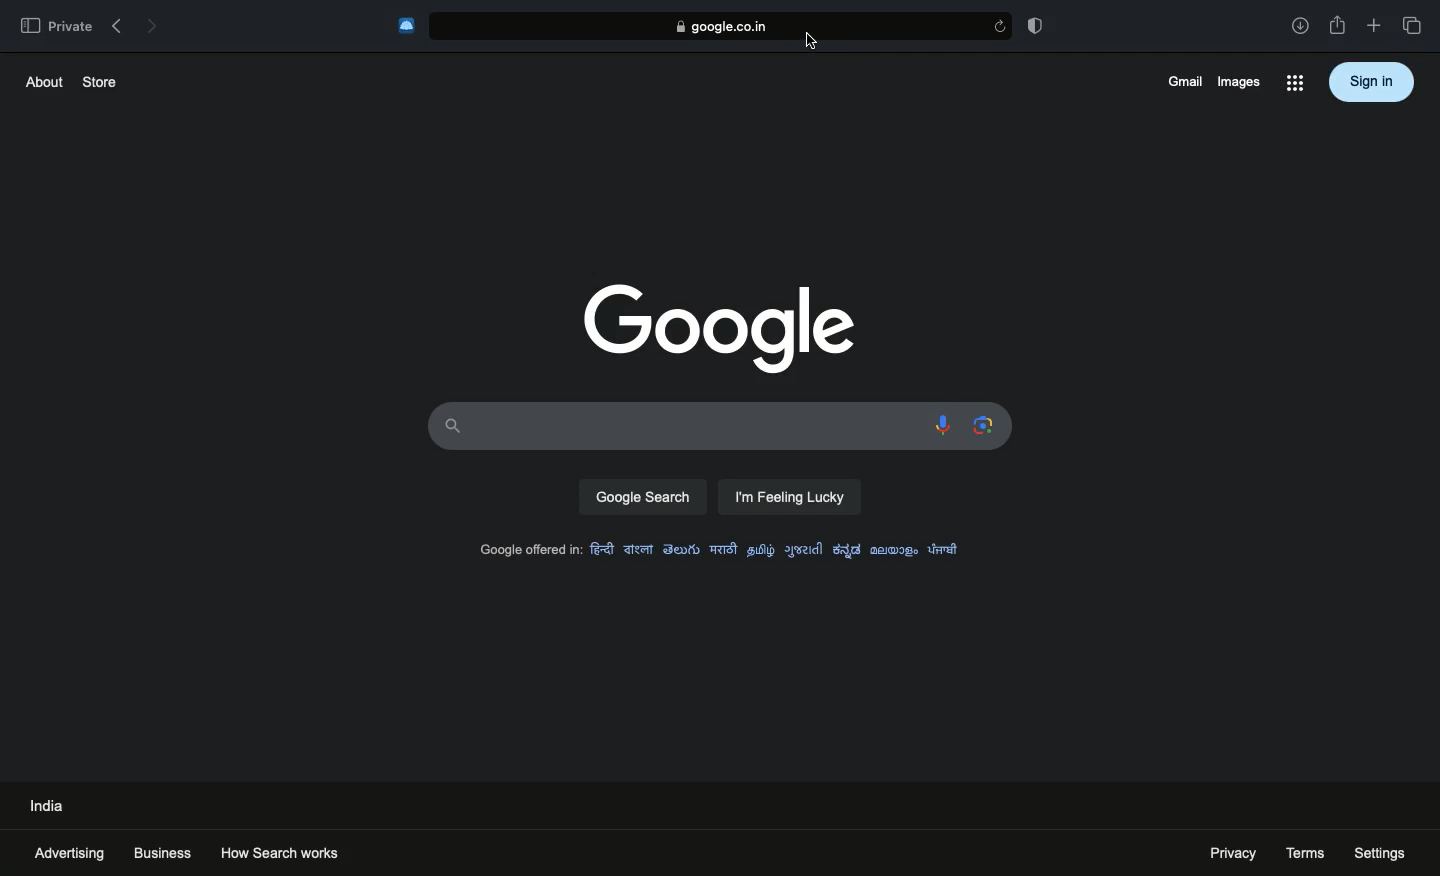  I want to click on Share, so click(1338, 26).